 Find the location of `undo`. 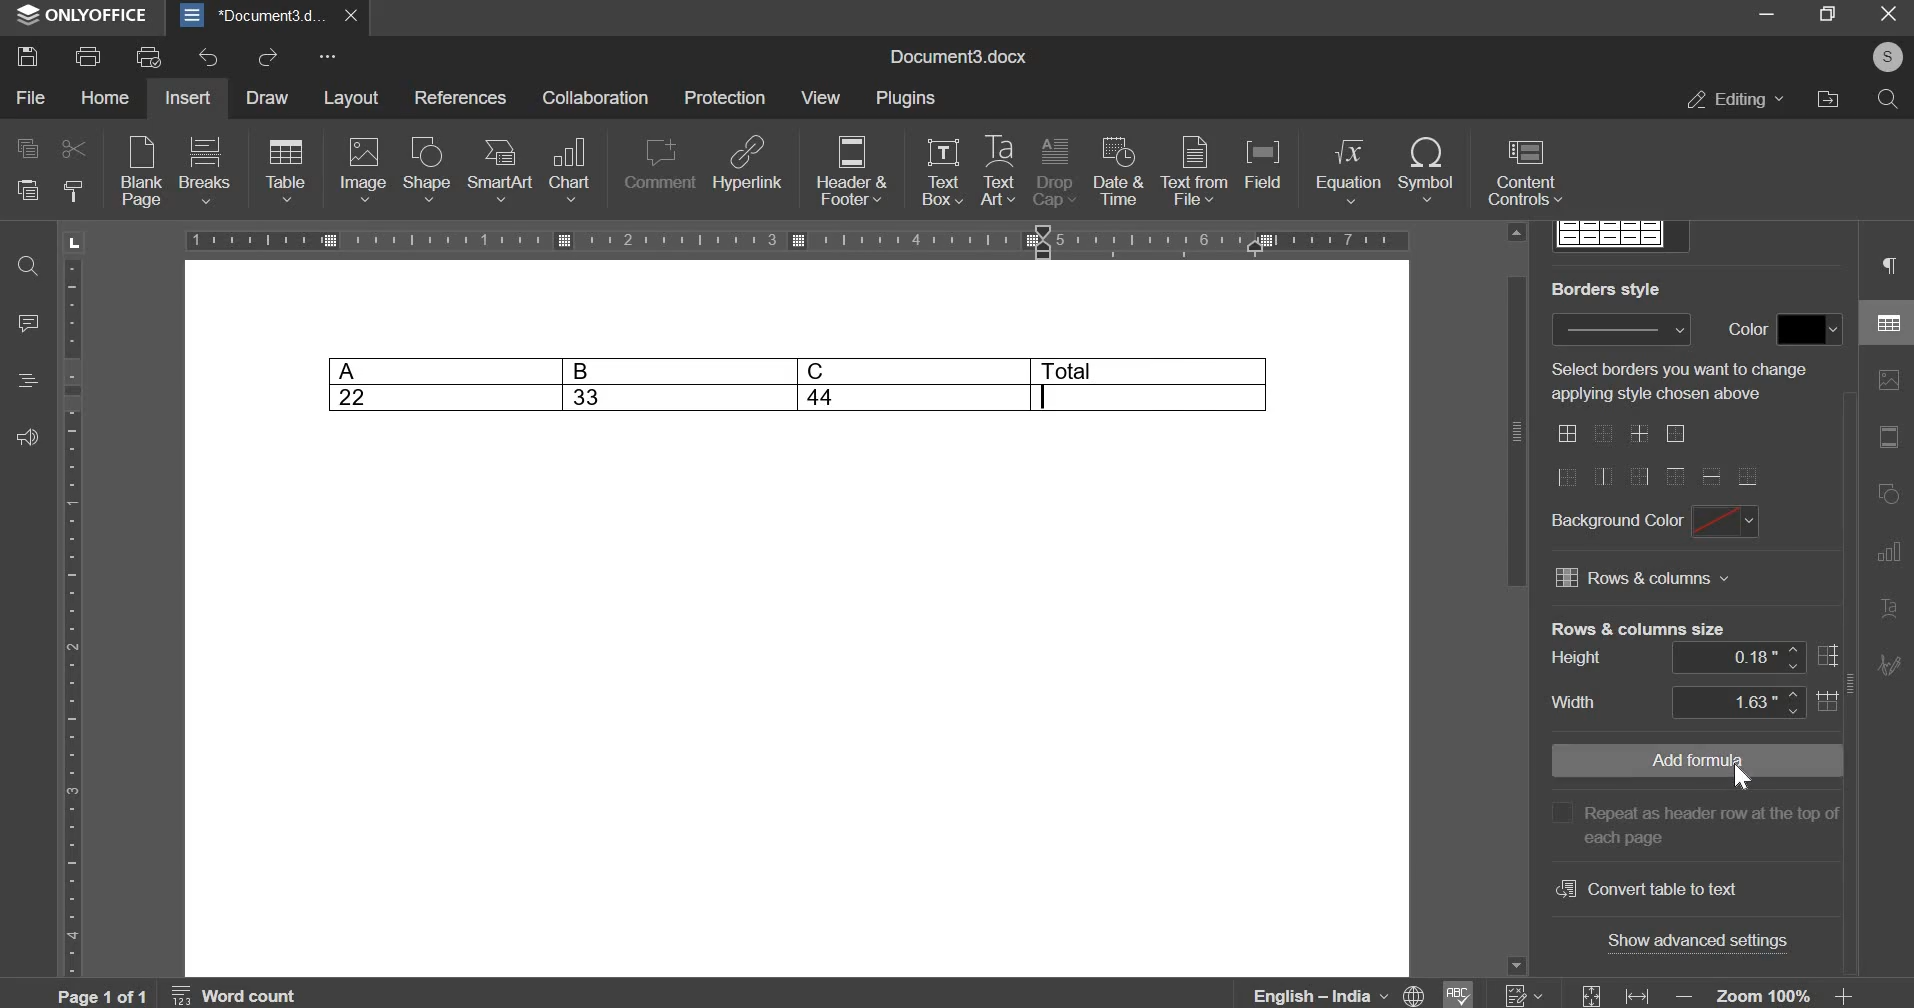

undo is located at coordinates (214, 58).